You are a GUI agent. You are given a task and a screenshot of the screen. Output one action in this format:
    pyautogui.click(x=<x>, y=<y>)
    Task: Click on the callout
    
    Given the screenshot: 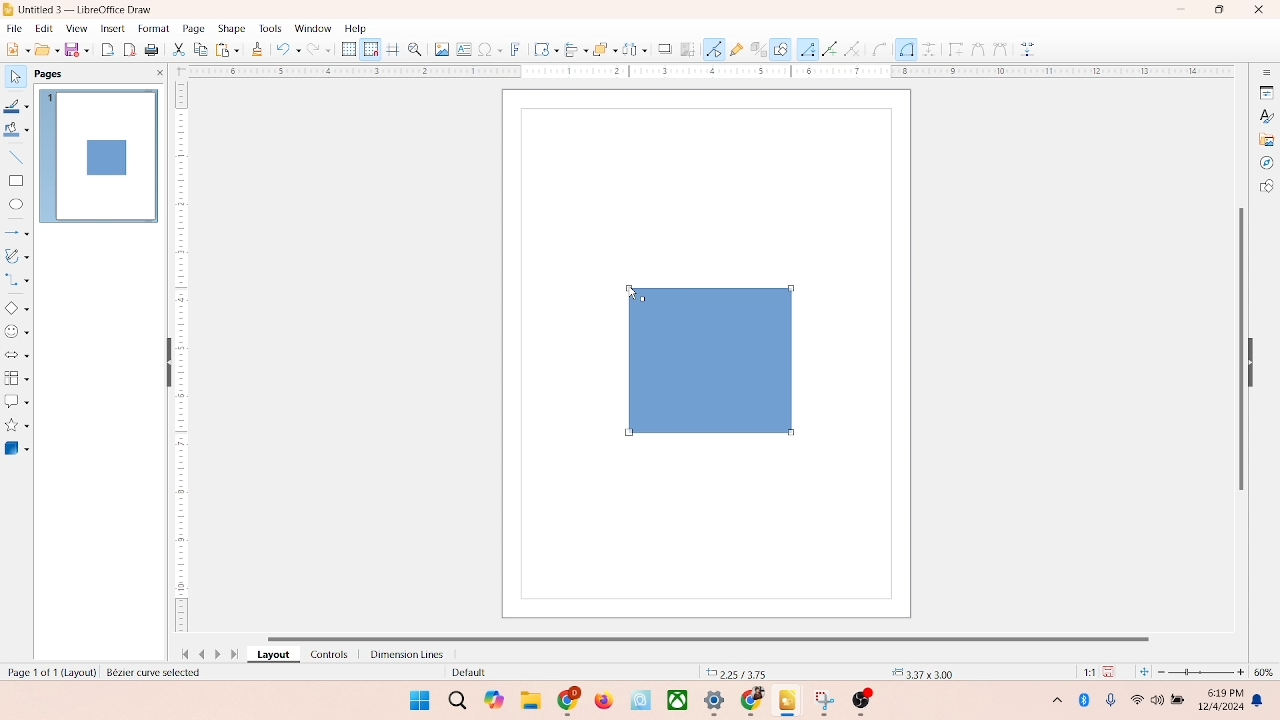 What is the action you would take?
    pyautogui.click(x=16, y=401)
    